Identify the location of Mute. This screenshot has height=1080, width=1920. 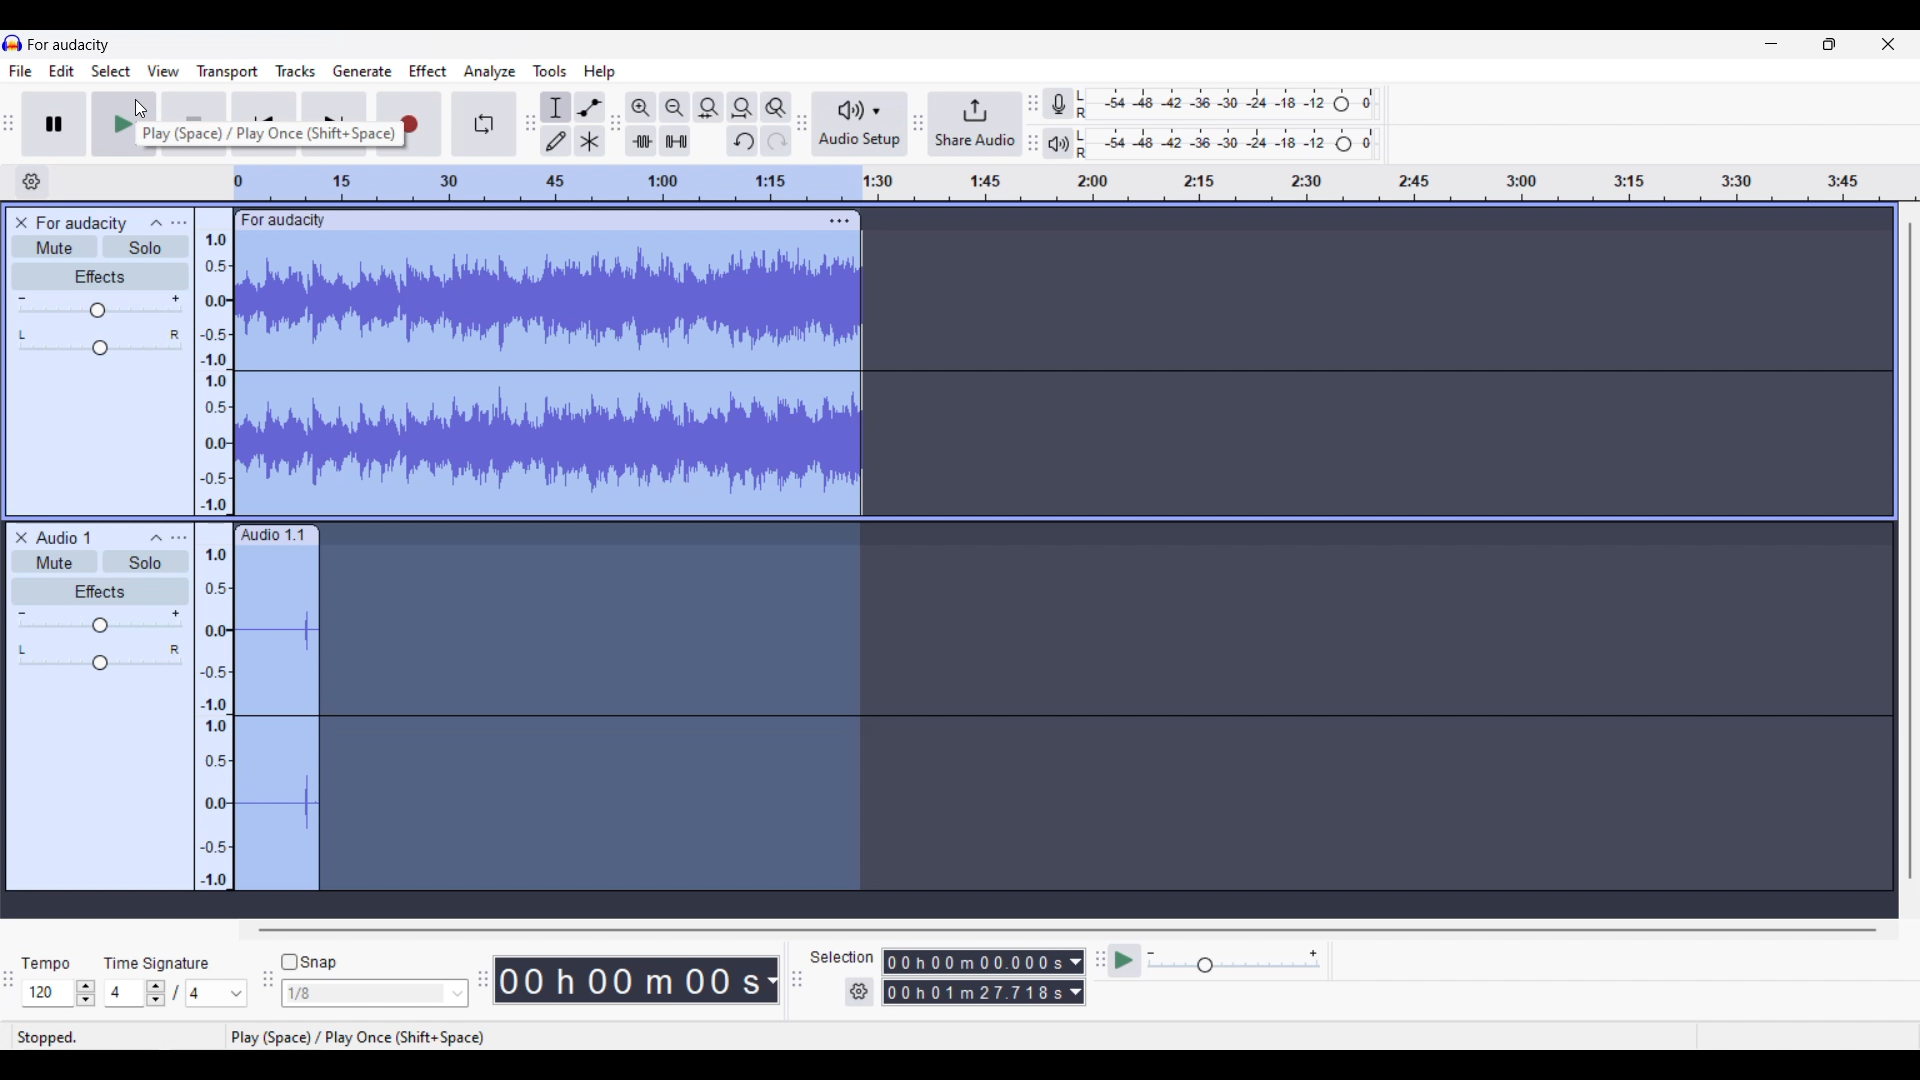
(54, 247).